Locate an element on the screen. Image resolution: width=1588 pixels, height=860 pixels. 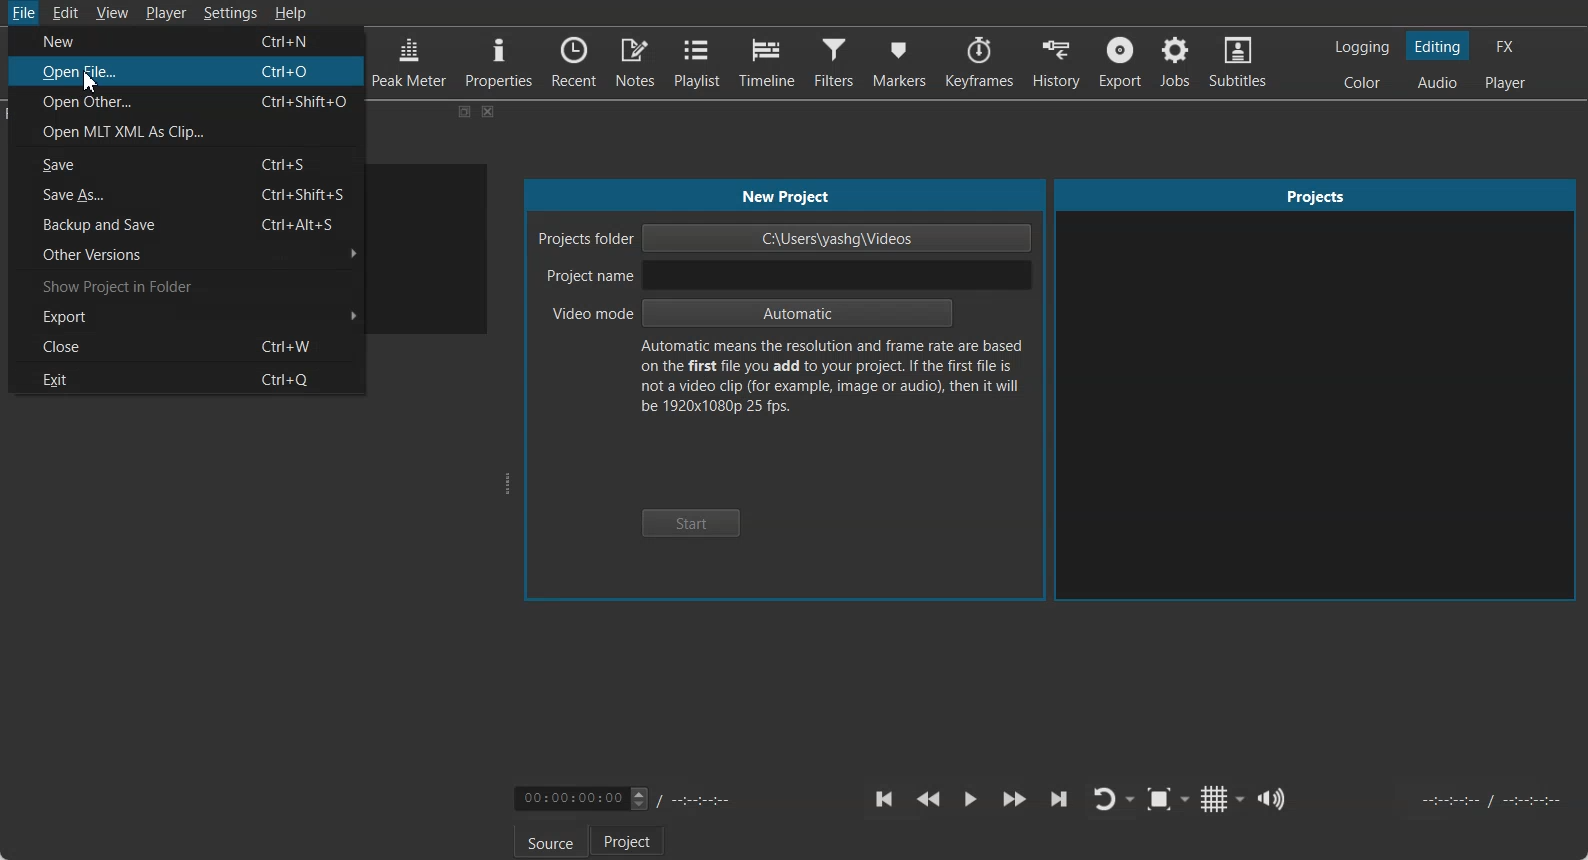
Ctrl+W is located at coordinates (291, 346).